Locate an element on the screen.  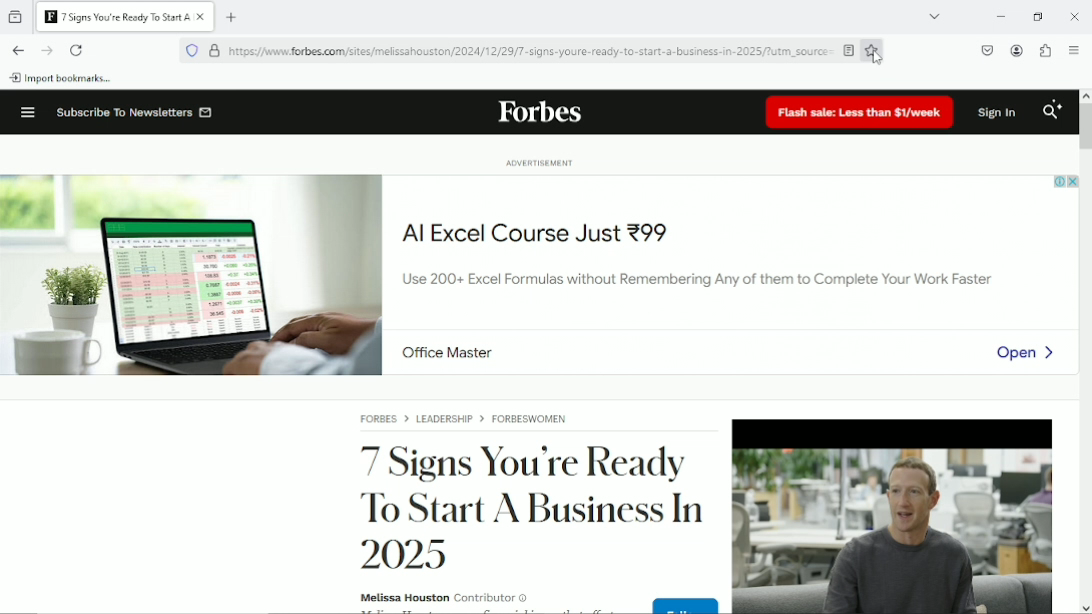
forbes is located at coordinates (539, 114).